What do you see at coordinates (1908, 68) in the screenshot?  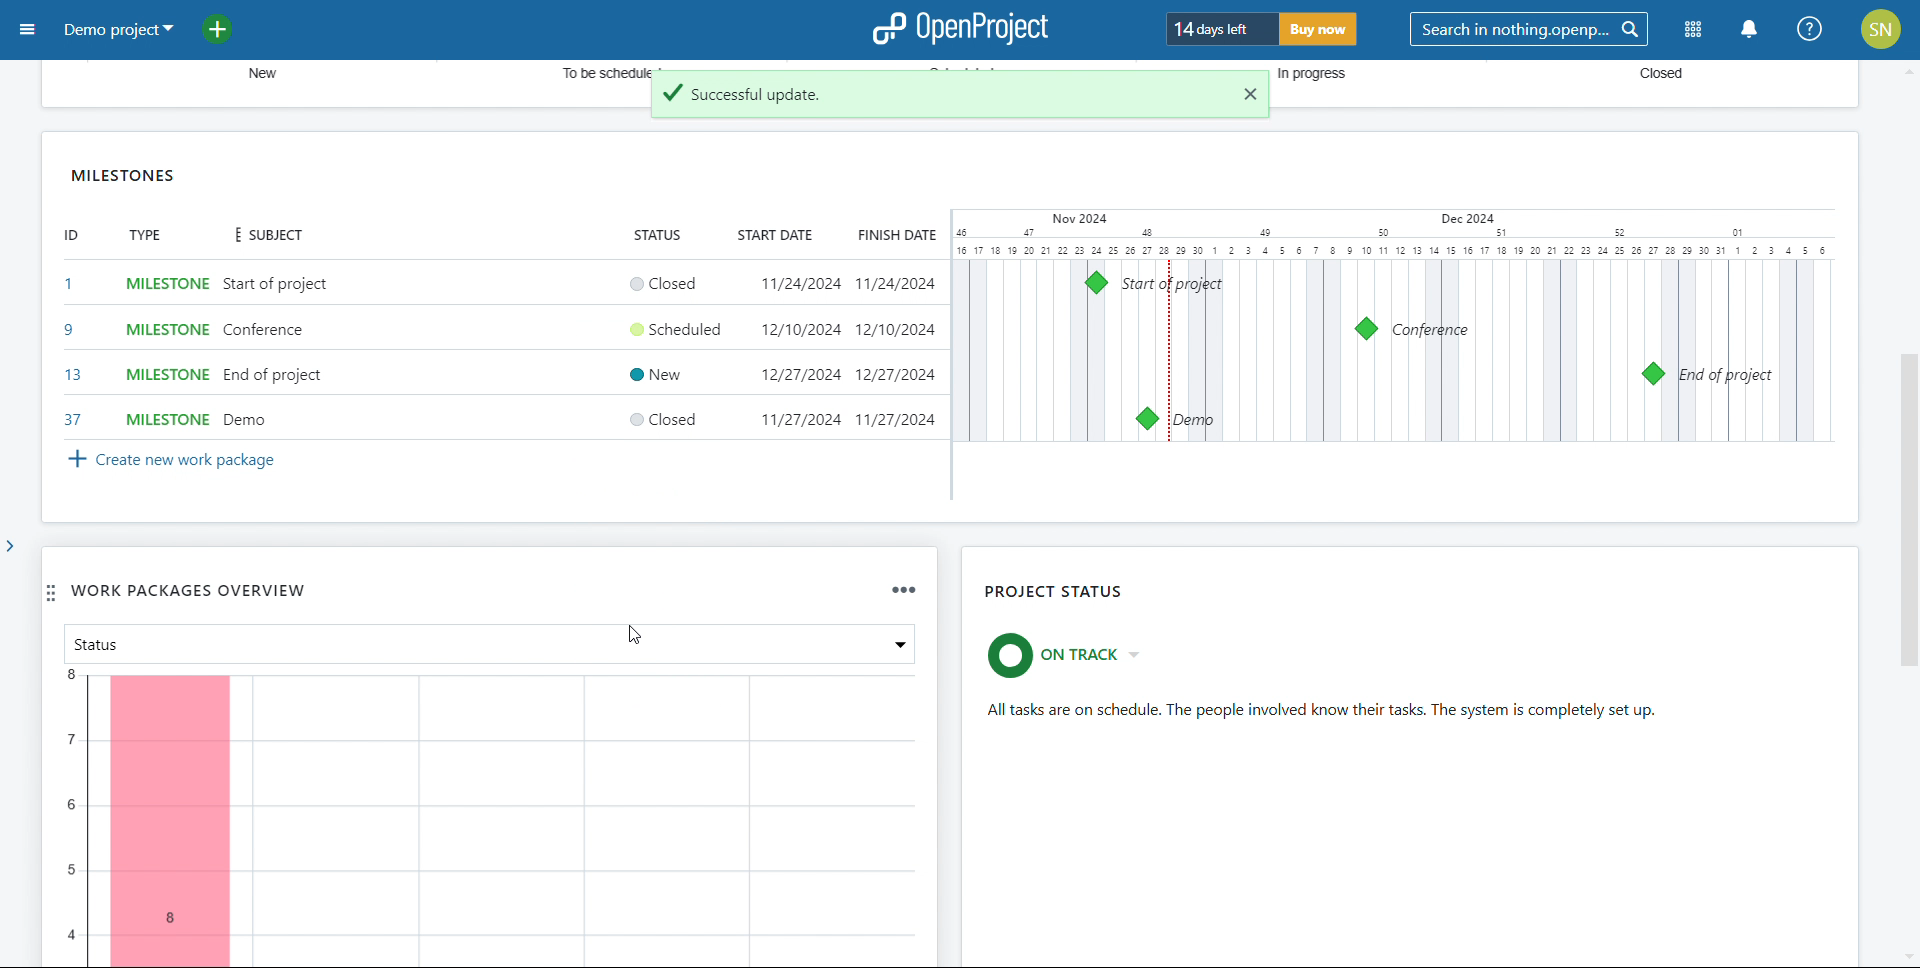 I see `scroll up` at bounding box center [1908, 68].